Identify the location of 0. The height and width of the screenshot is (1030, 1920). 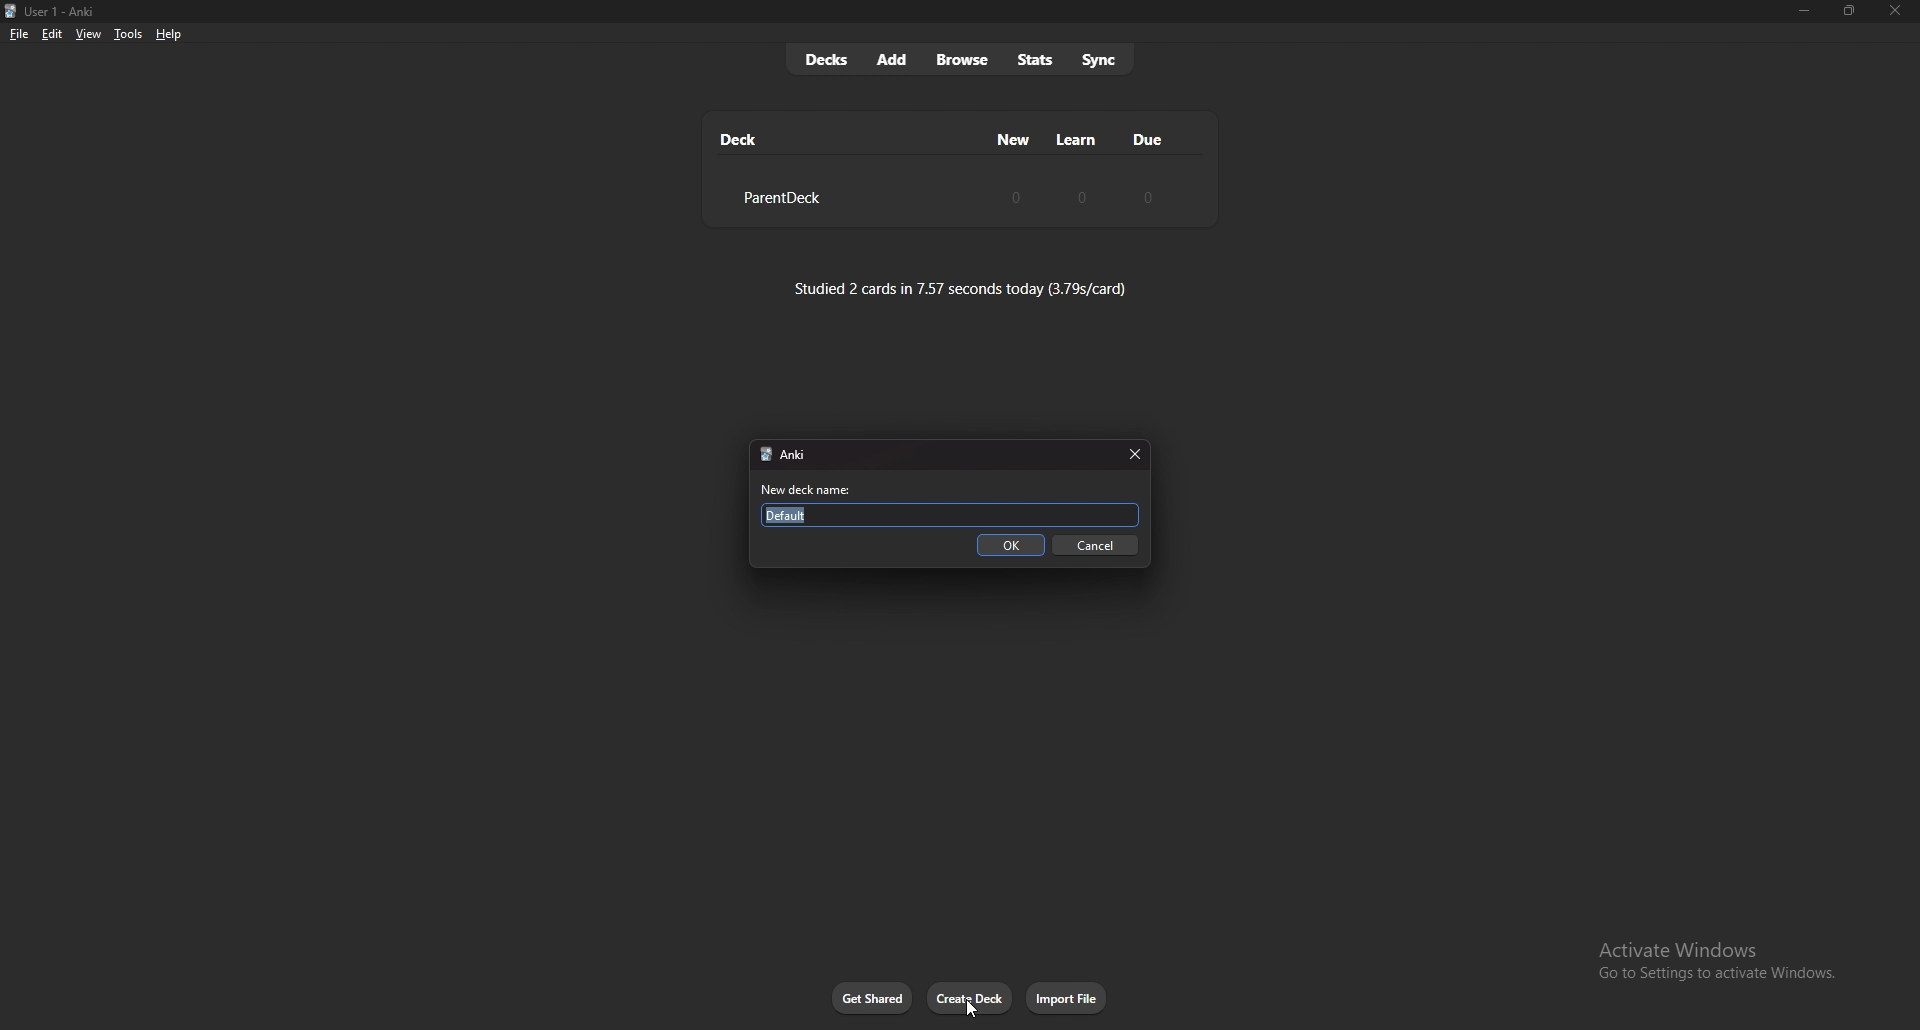
(1145, 197).